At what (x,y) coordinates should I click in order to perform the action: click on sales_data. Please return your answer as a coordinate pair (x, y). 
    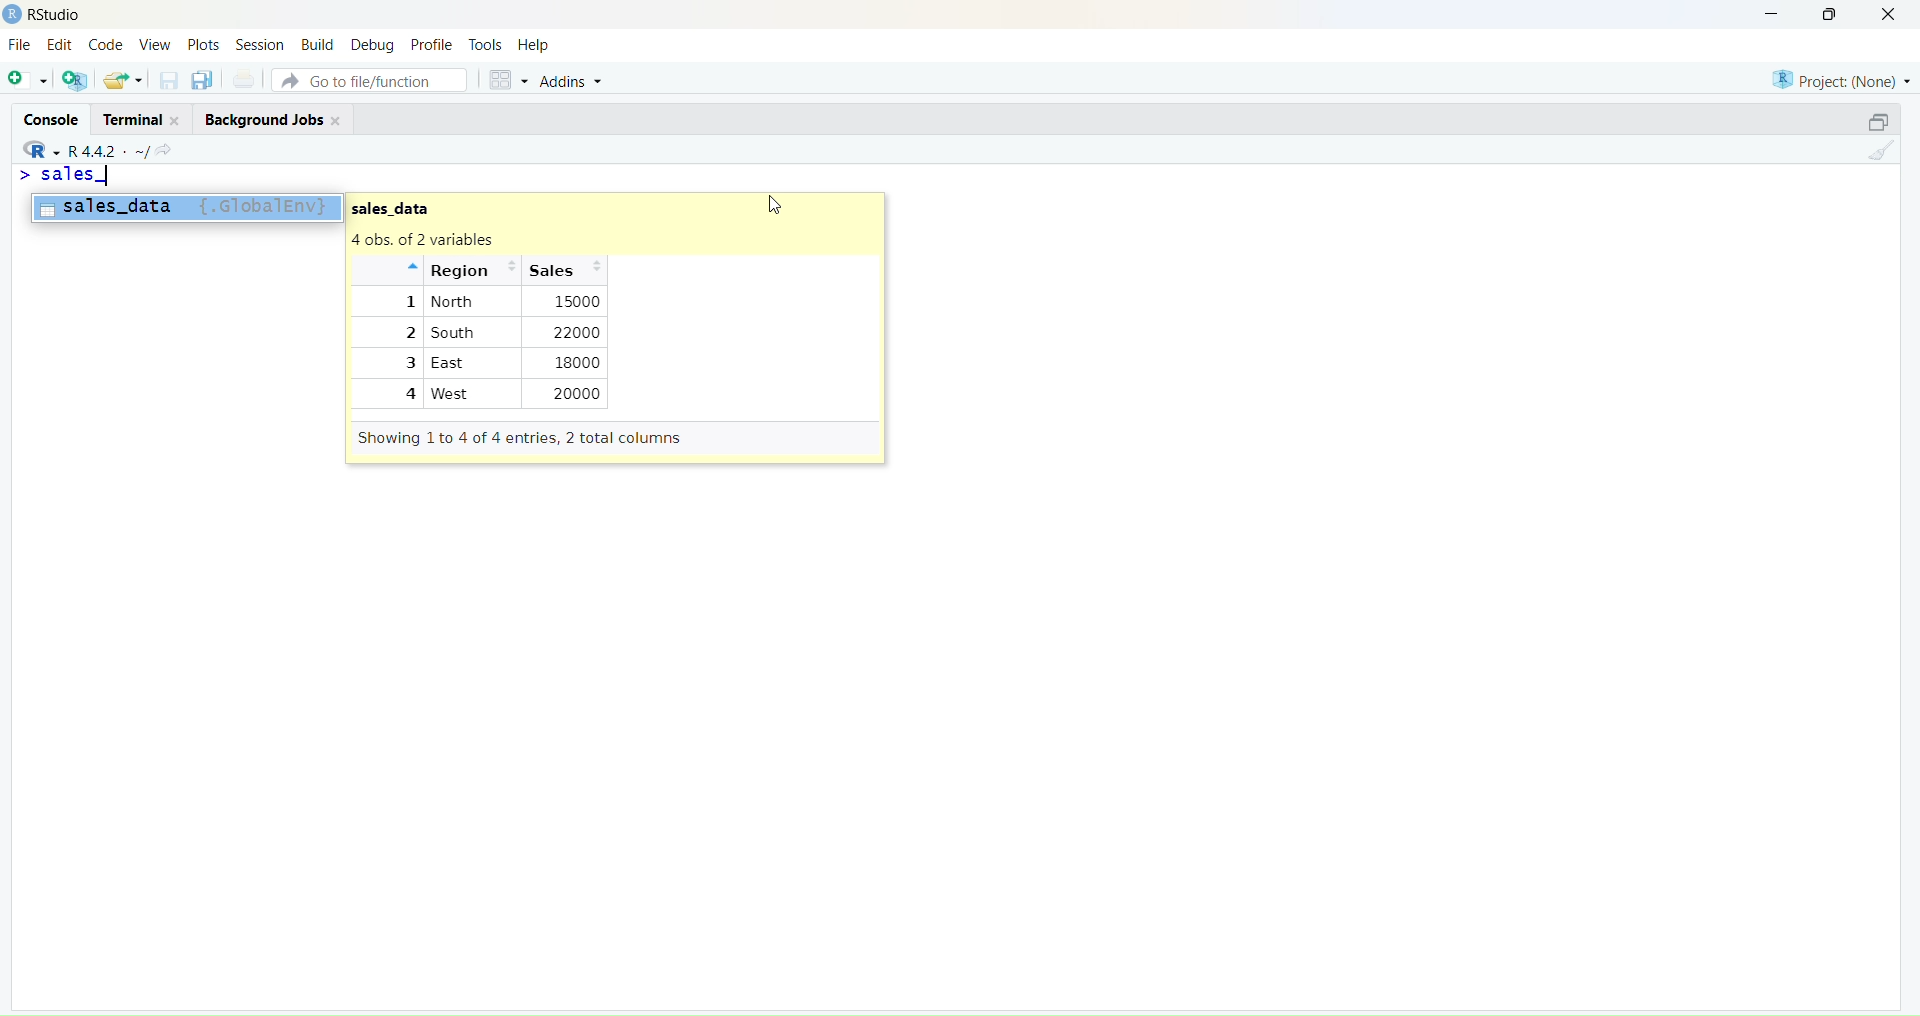
    Looking at the image, I should click on (185, 207).